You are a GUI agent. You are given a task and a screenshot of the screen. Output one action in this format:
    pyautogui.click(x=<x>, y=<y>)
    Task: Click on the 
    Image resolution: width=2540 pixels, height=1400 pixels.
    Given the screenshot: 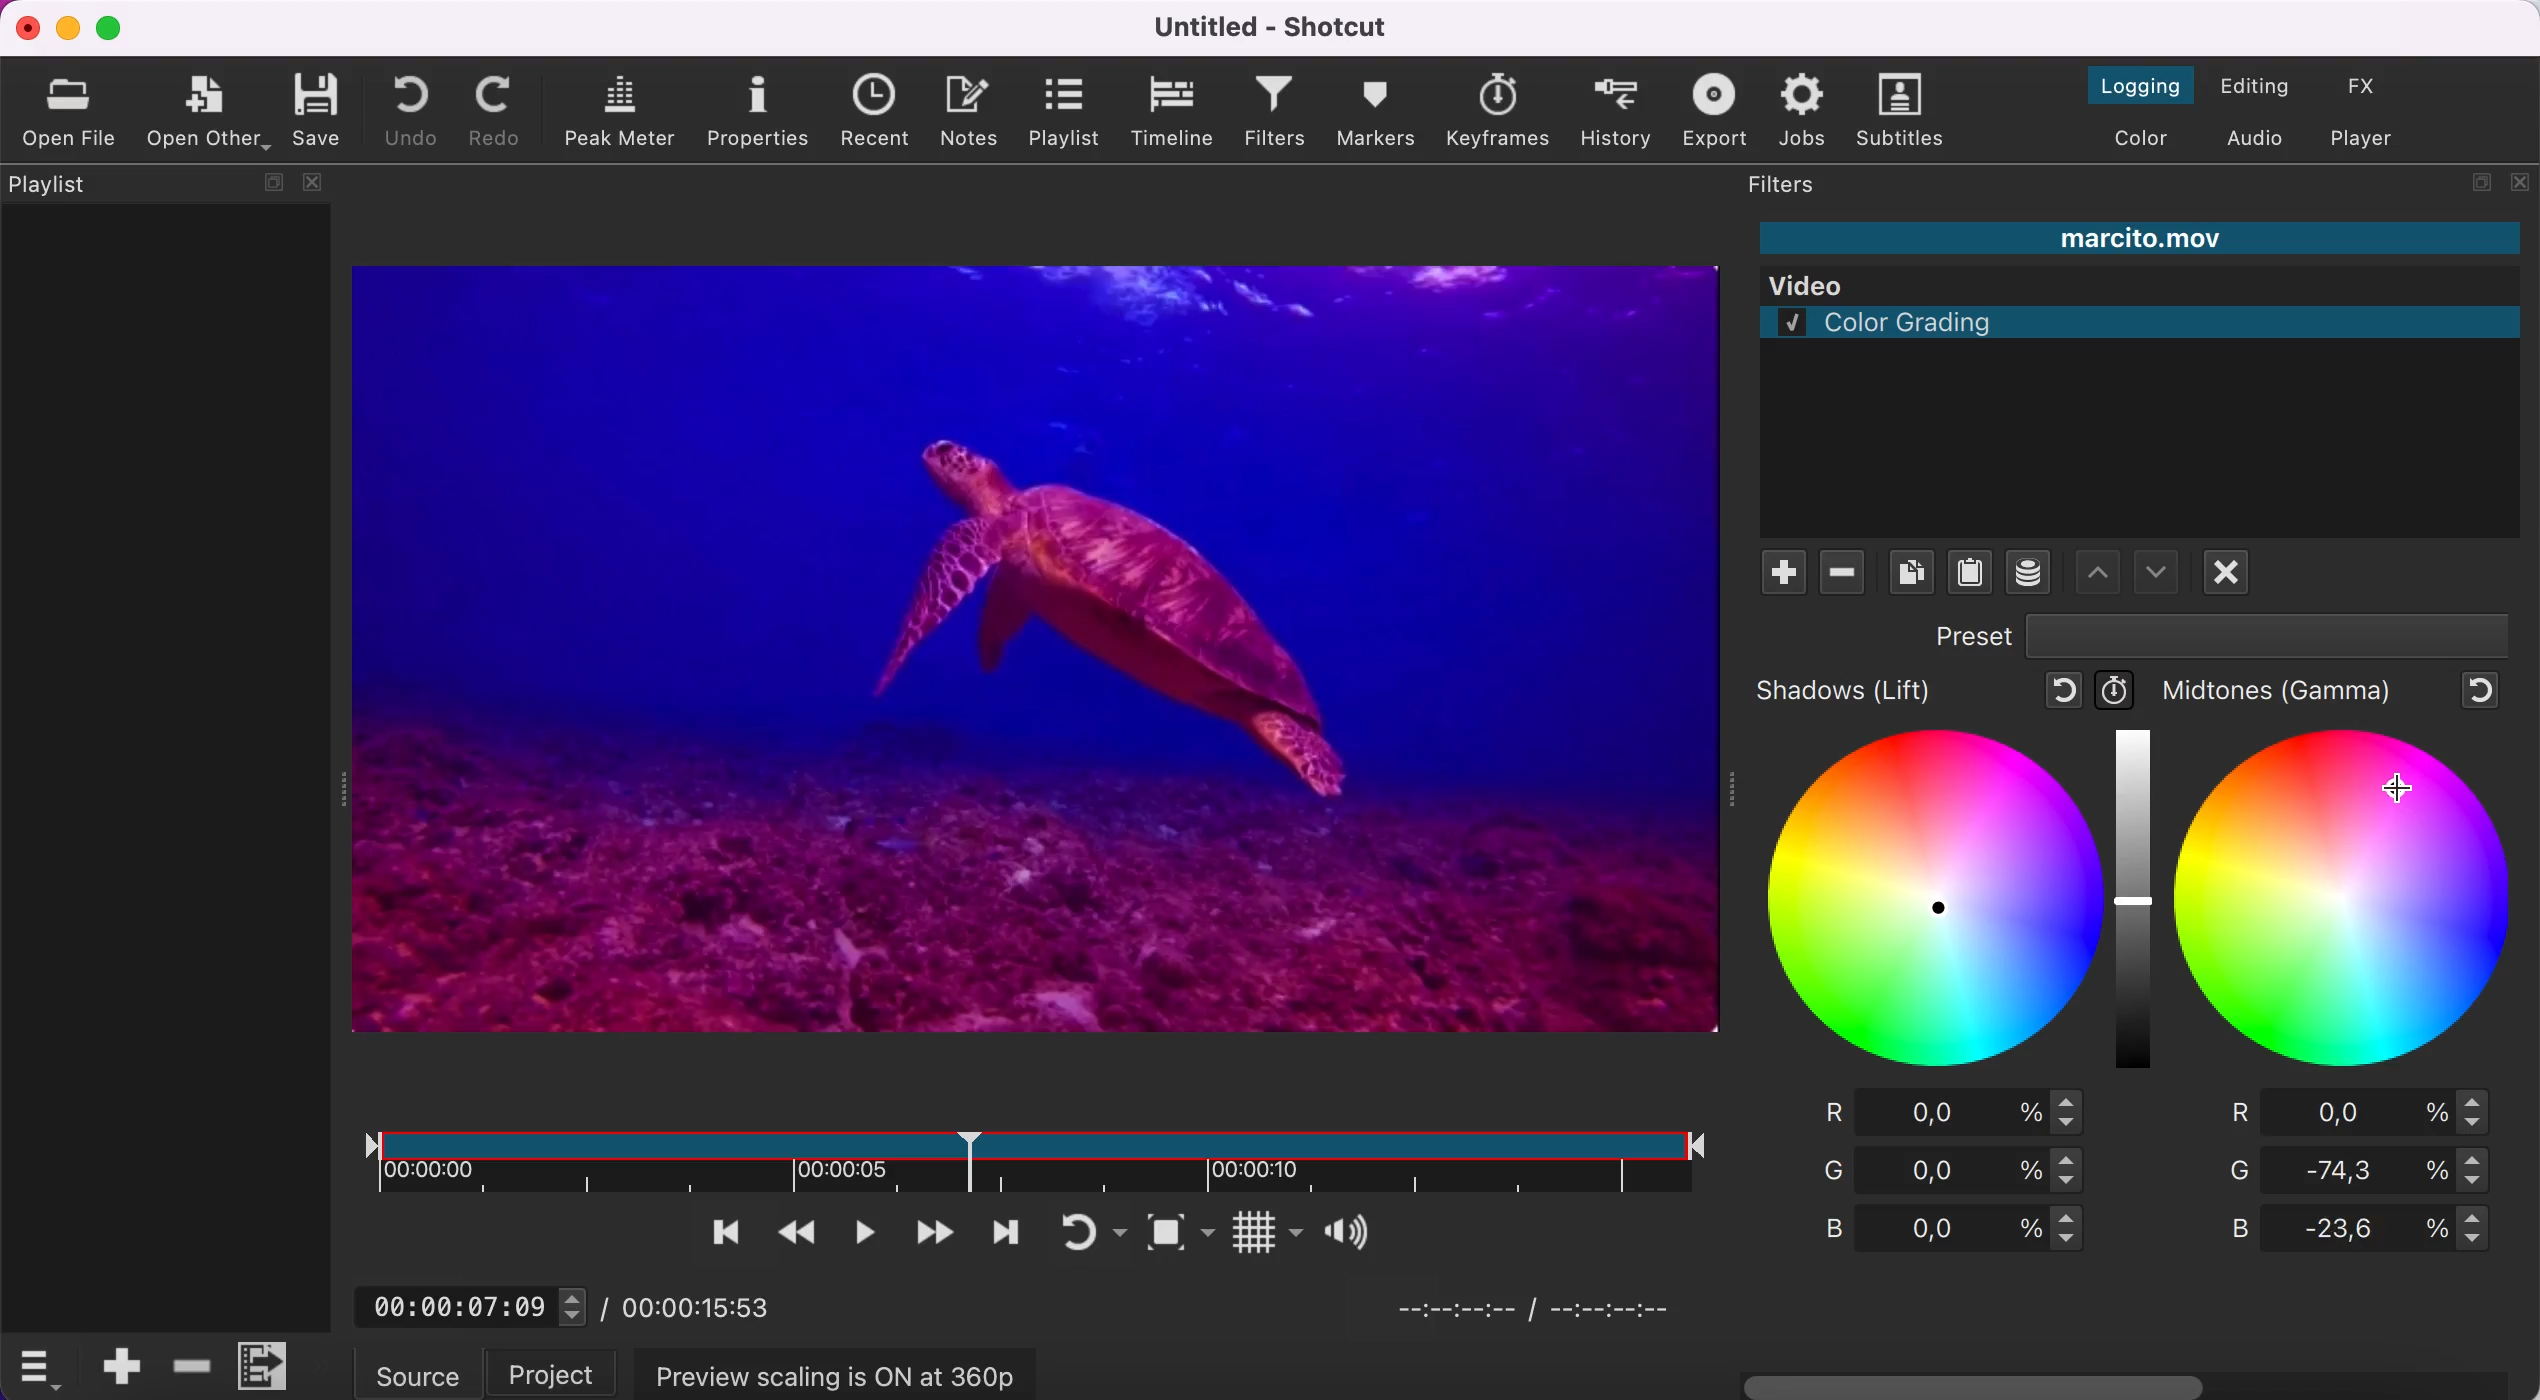 What is the action you would take?
    pyautogui.click(x=1238, y=1230)
    